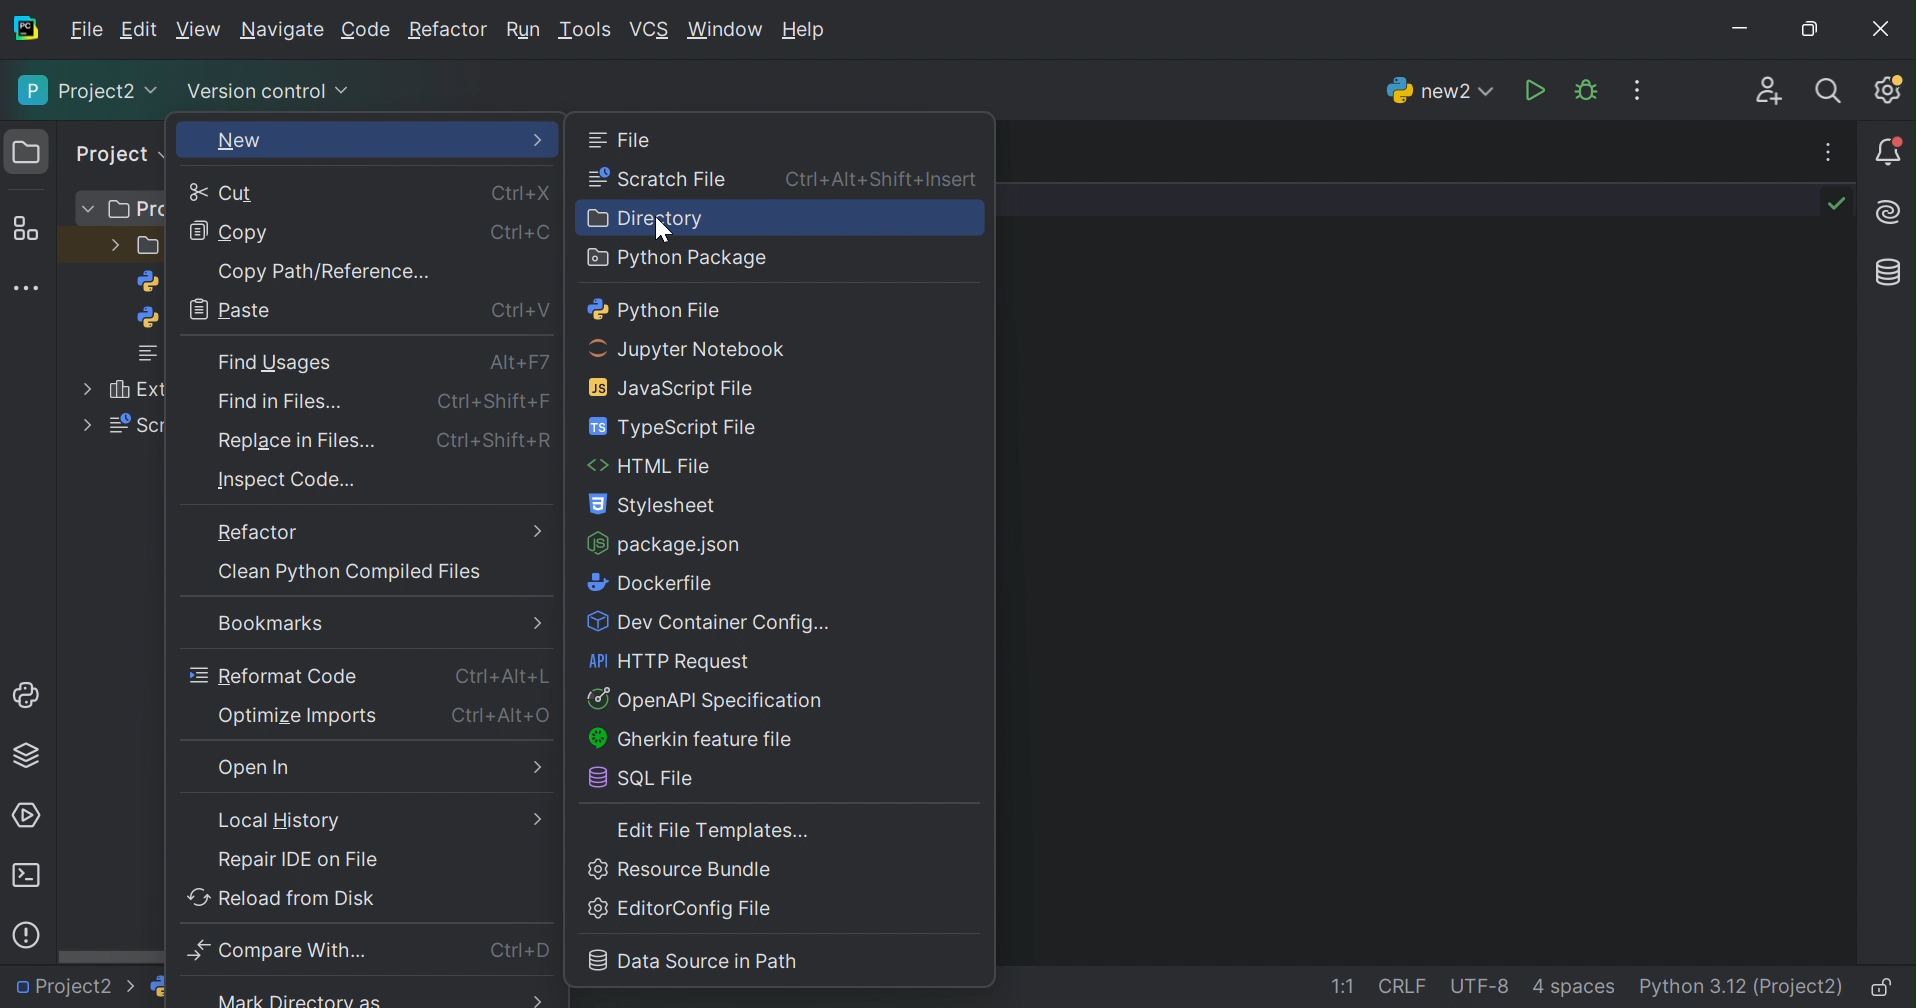 The height and width of the screenshot is (1008, 1916). What do you see at coordinates (666, 389) in the screenshot?
I see `Javascript file` at bounding box center [666, 389].